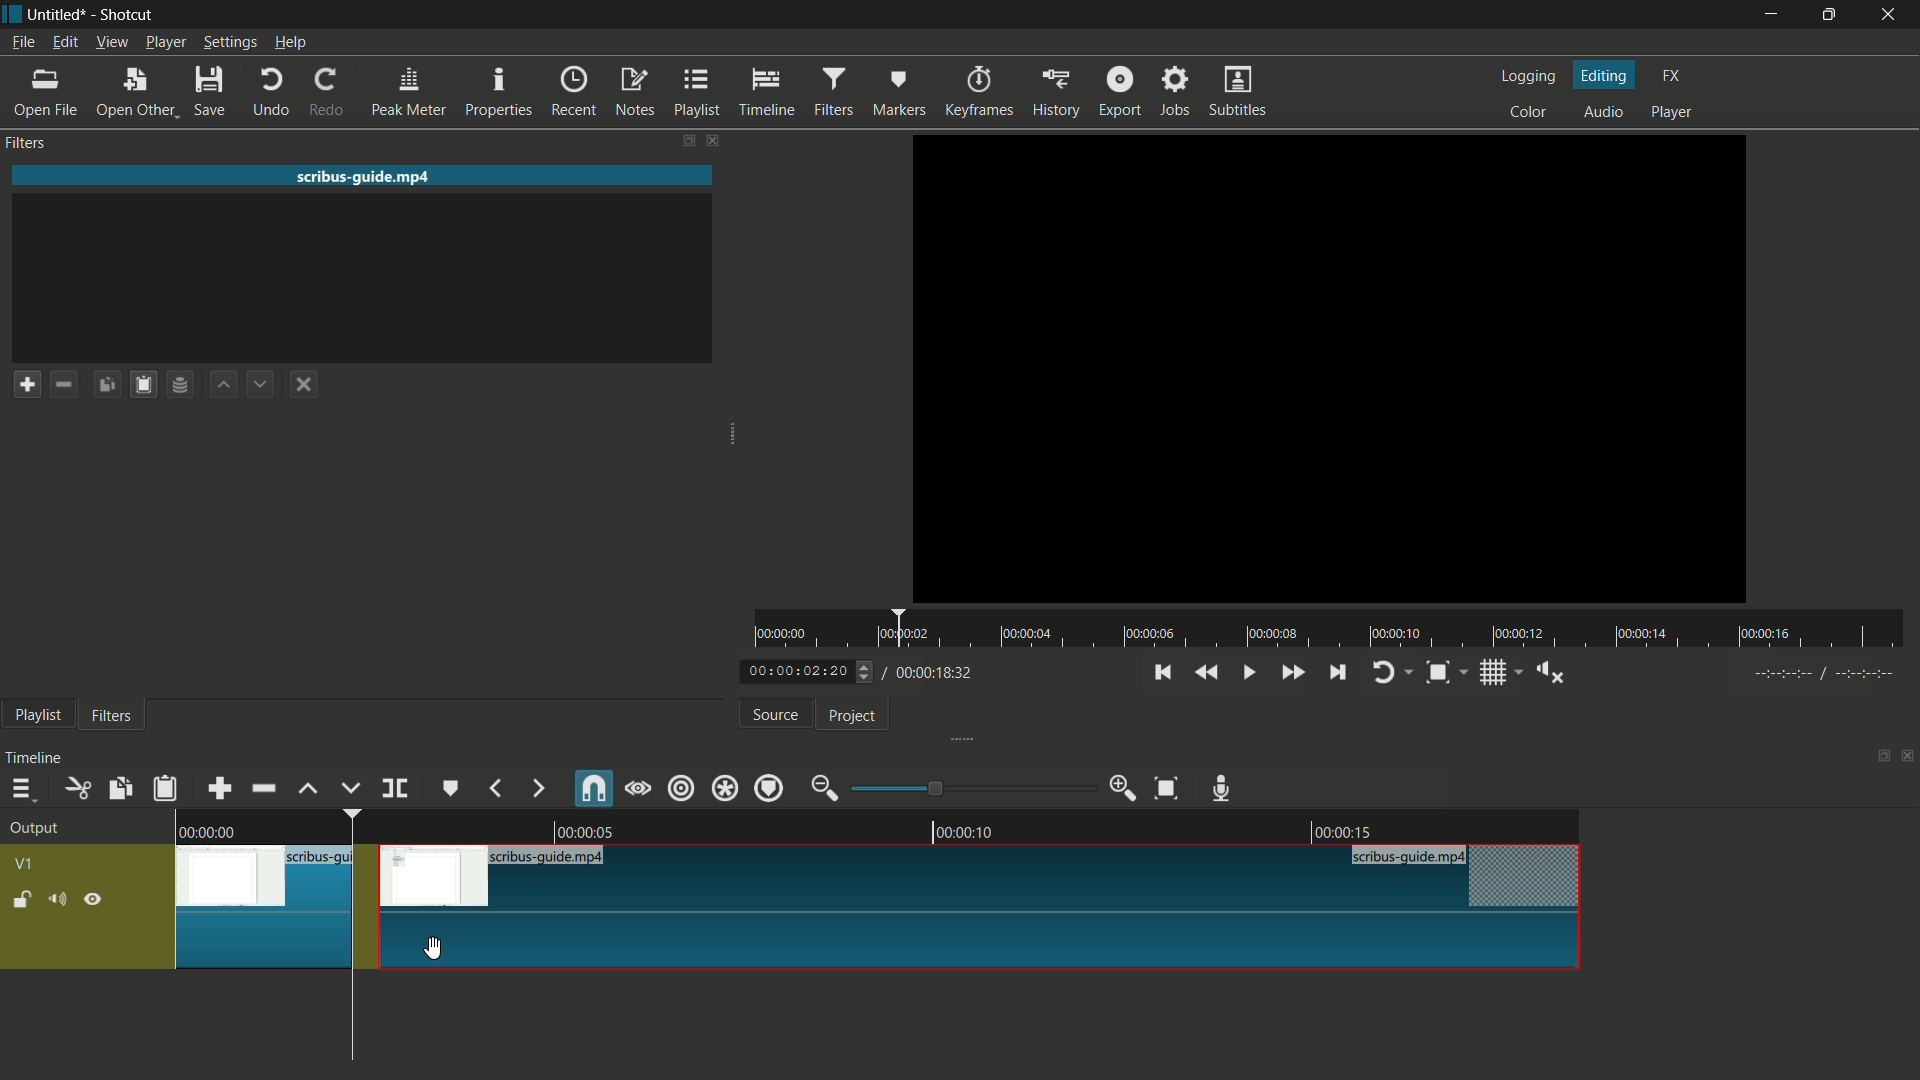 This screenshot has height=1080, width=1920. What do you see at coordinates (347, 788) in the screenshot?
I see `overwrite` at bounding box center [347, 788].